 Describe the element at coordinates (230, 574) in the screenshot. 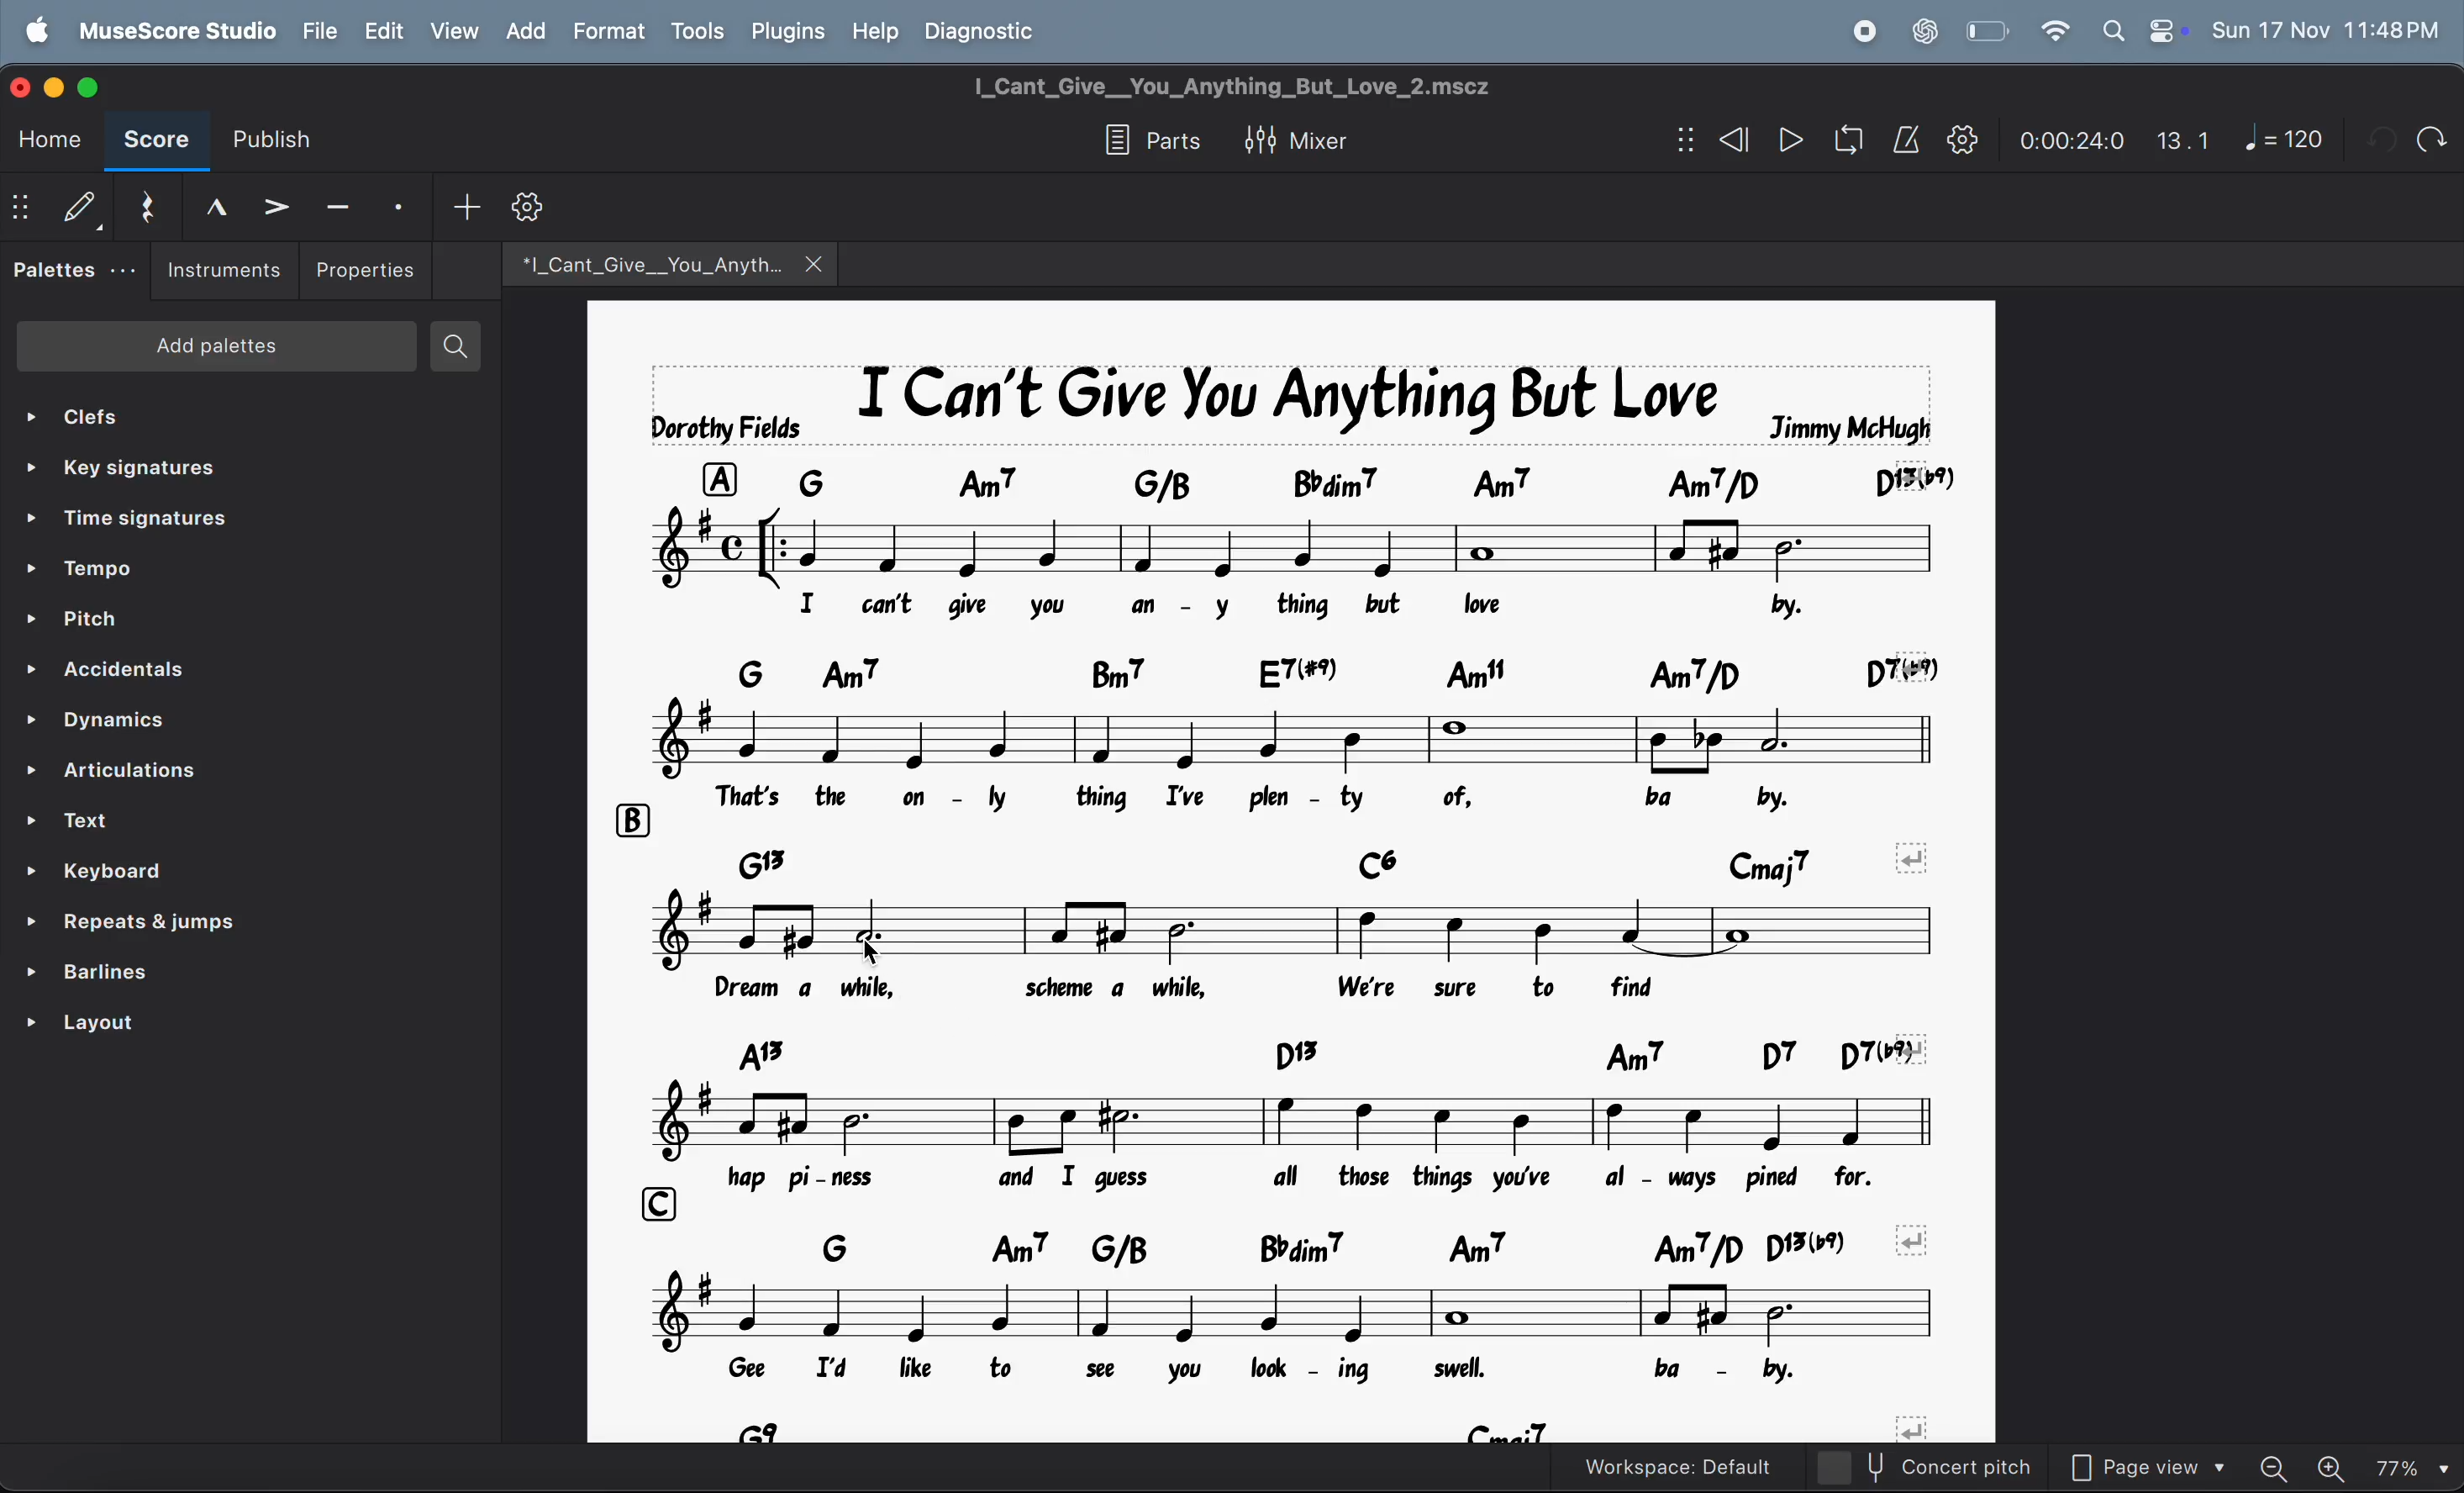

I see `tempo` at that location.